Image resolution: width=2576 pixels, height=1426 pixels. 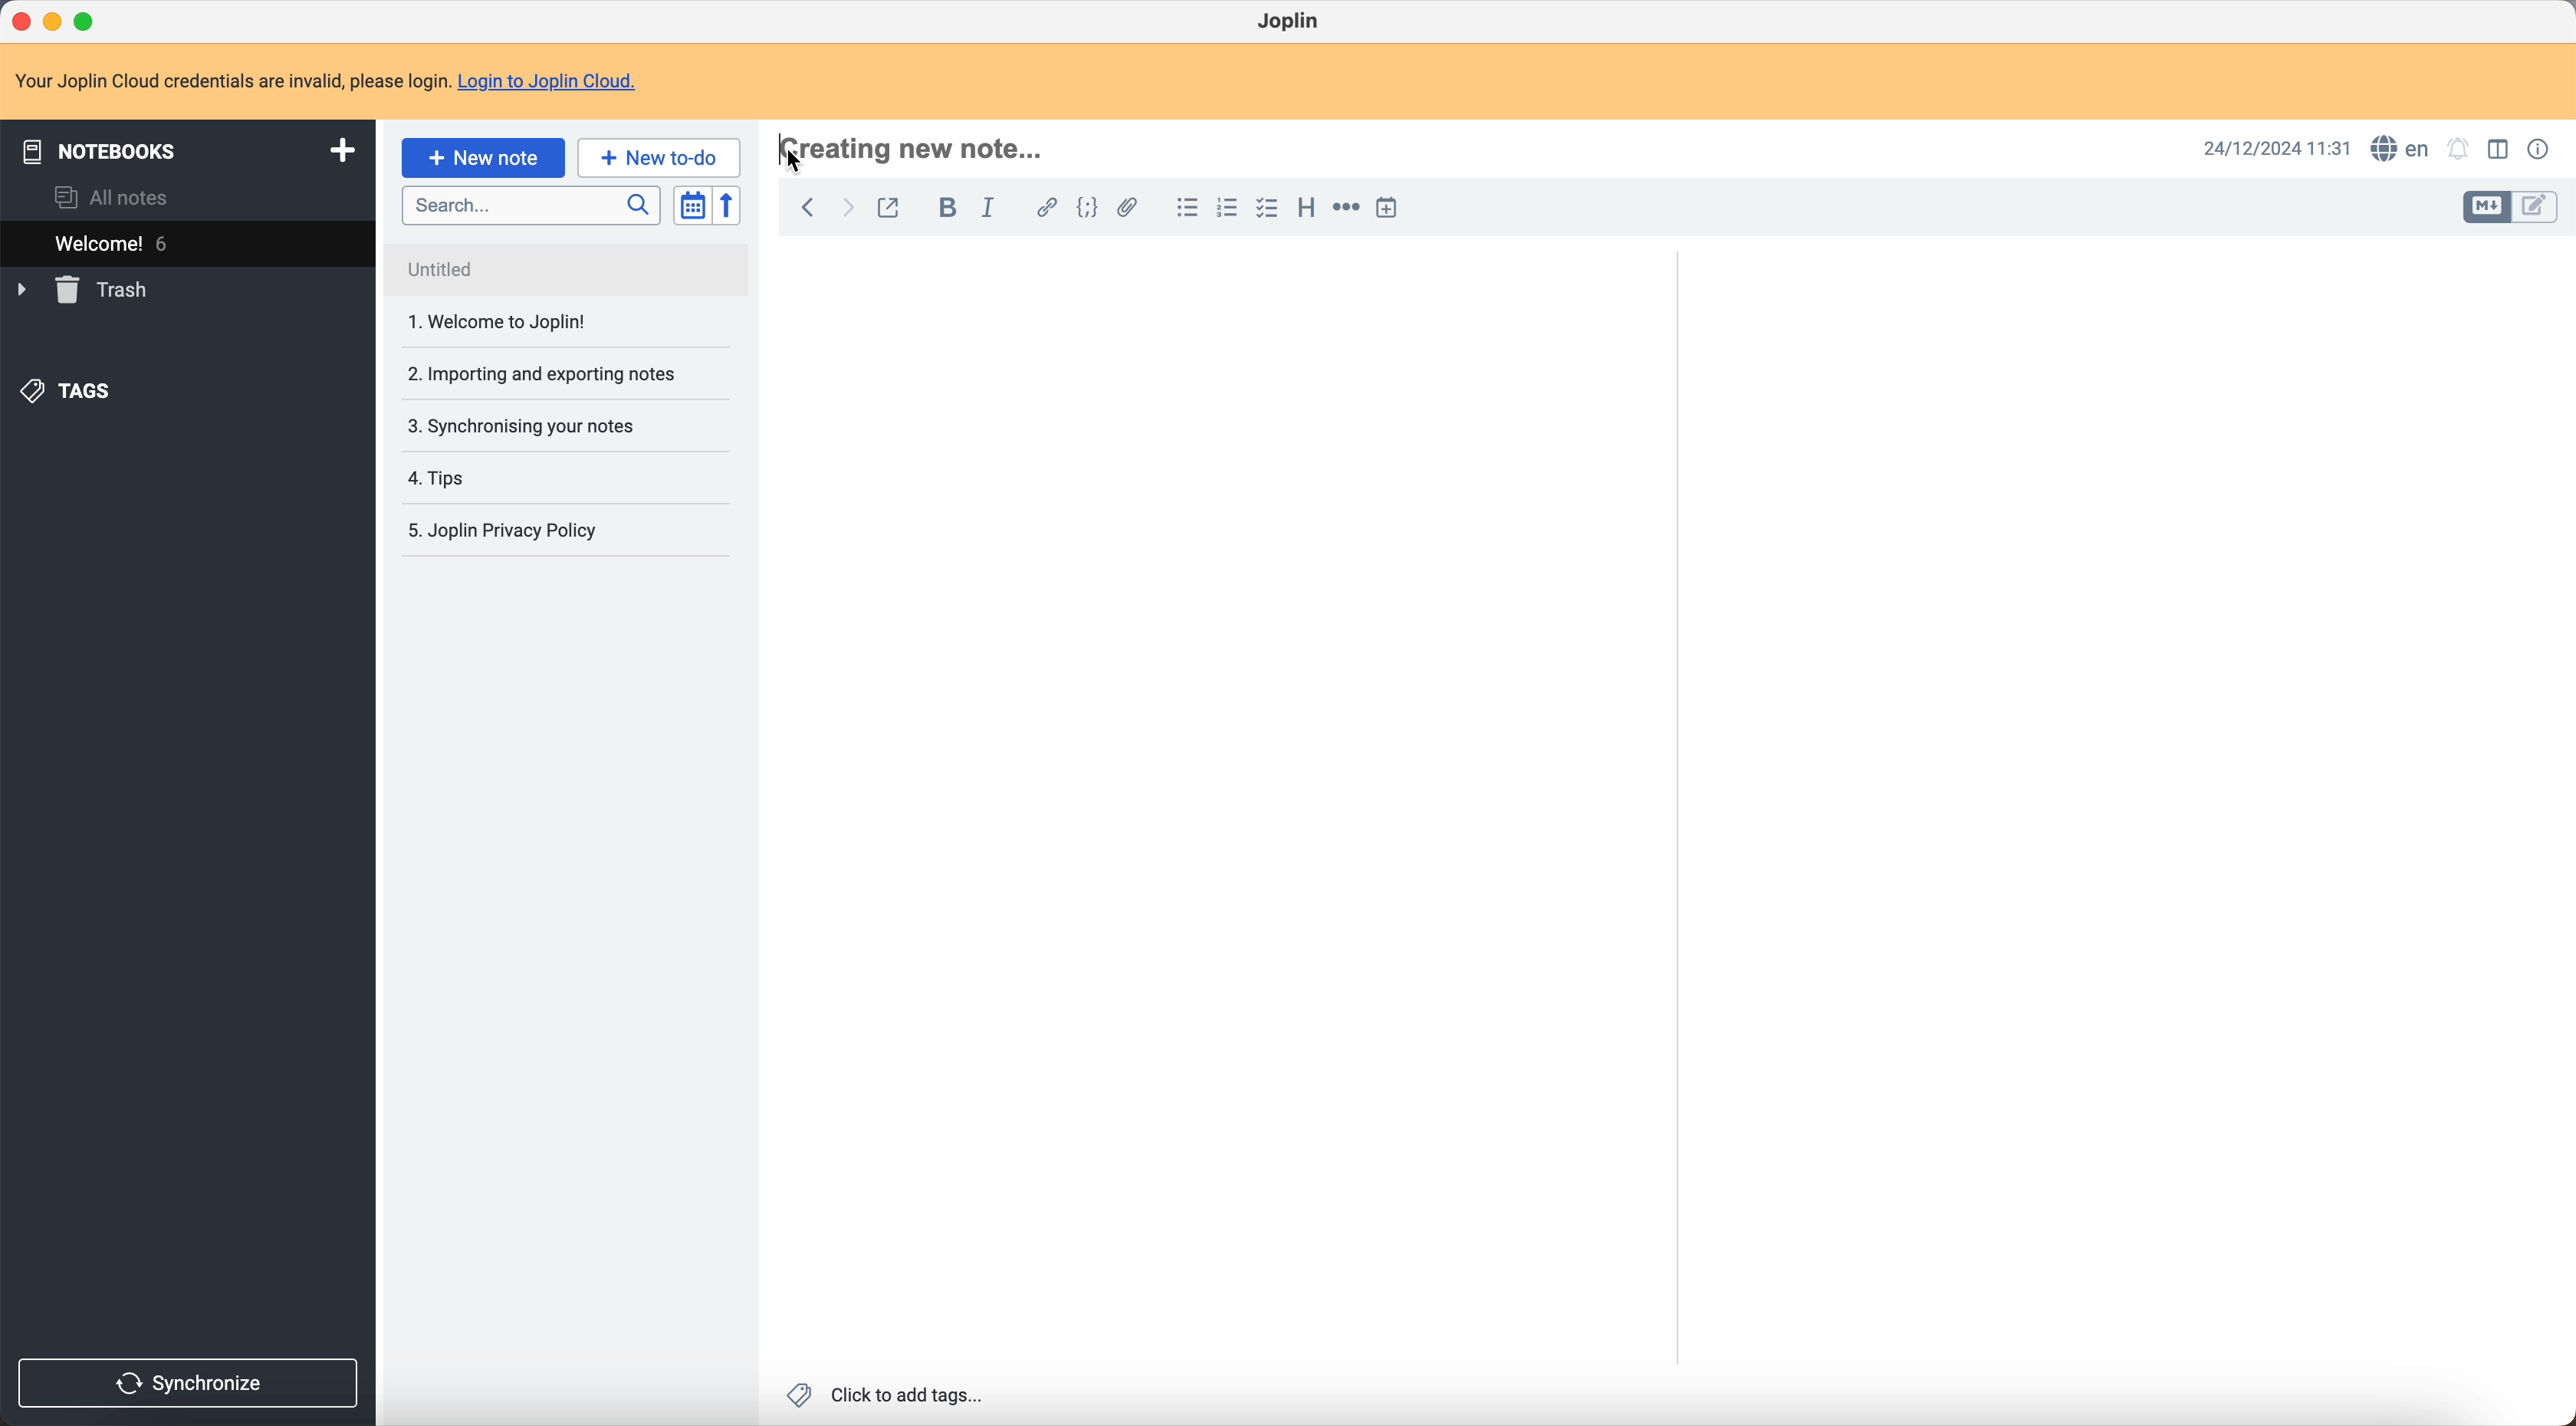 I want to click on maximize, so click(x=90, y=18).